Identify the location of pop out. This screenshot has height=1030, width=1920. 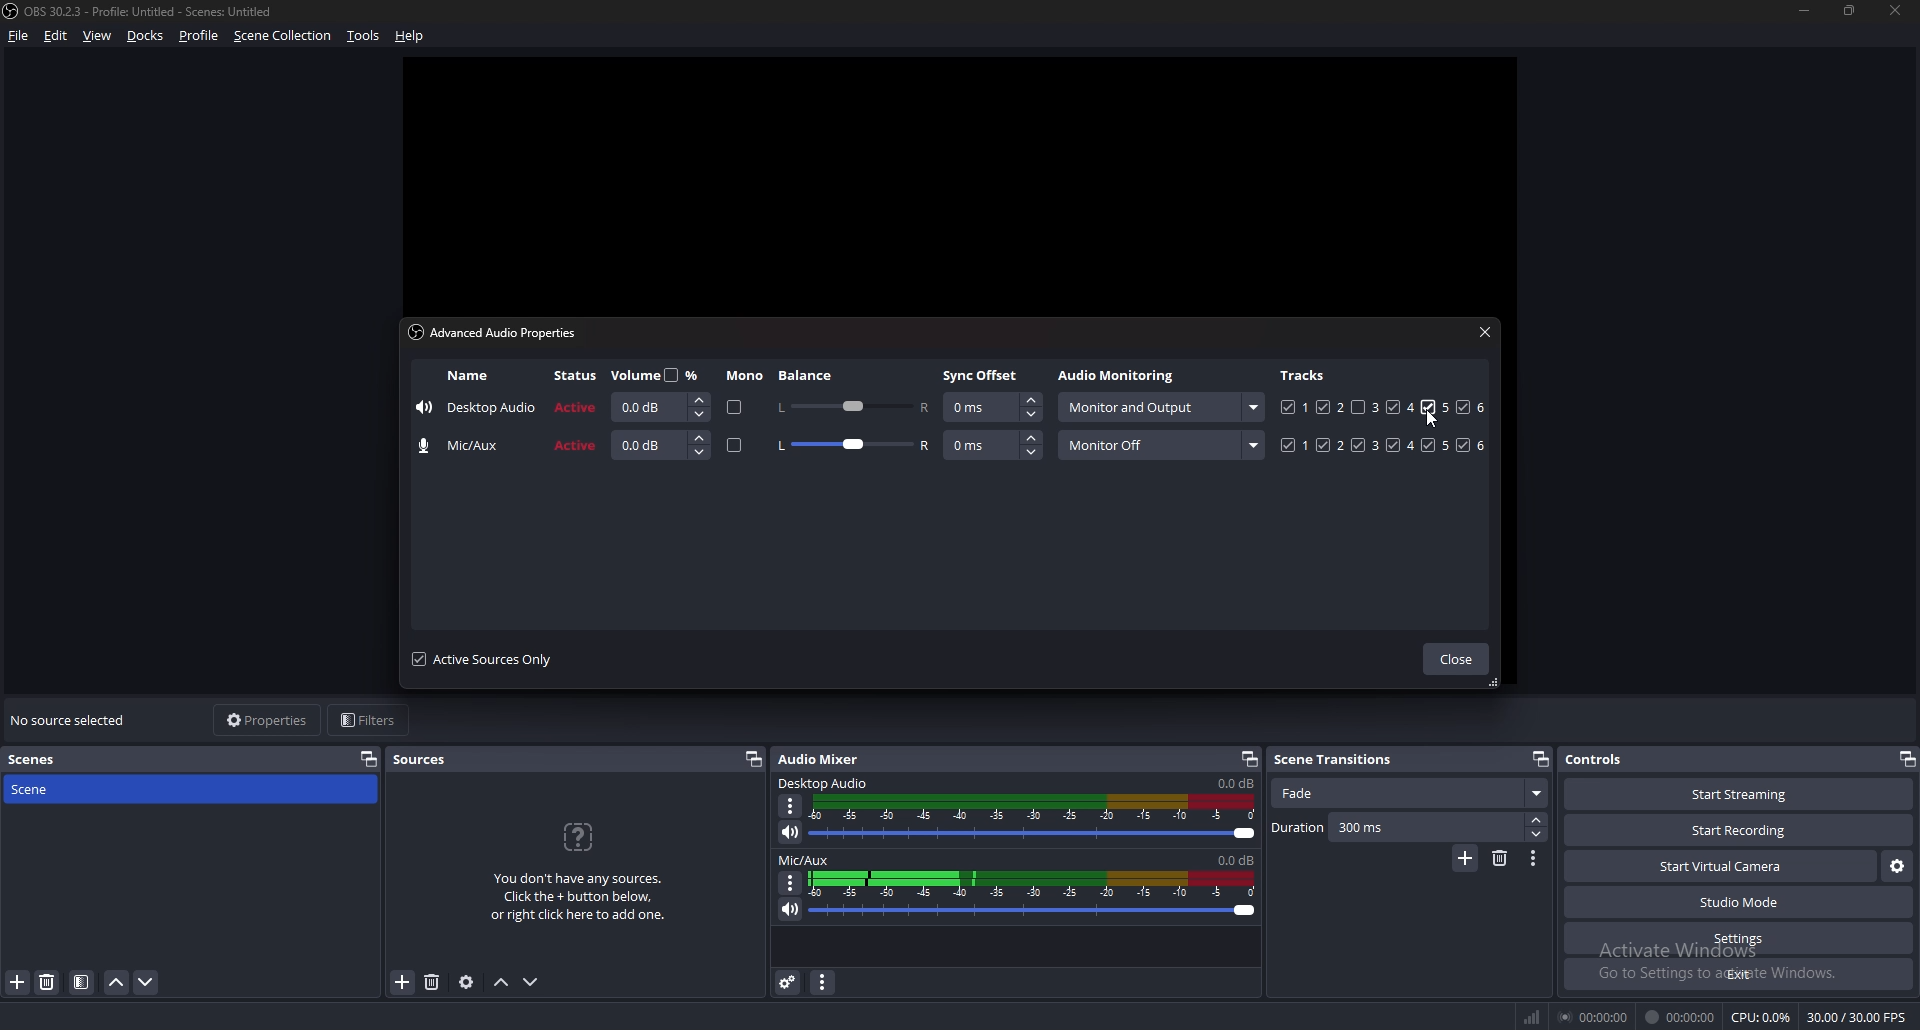
(1906, 758).